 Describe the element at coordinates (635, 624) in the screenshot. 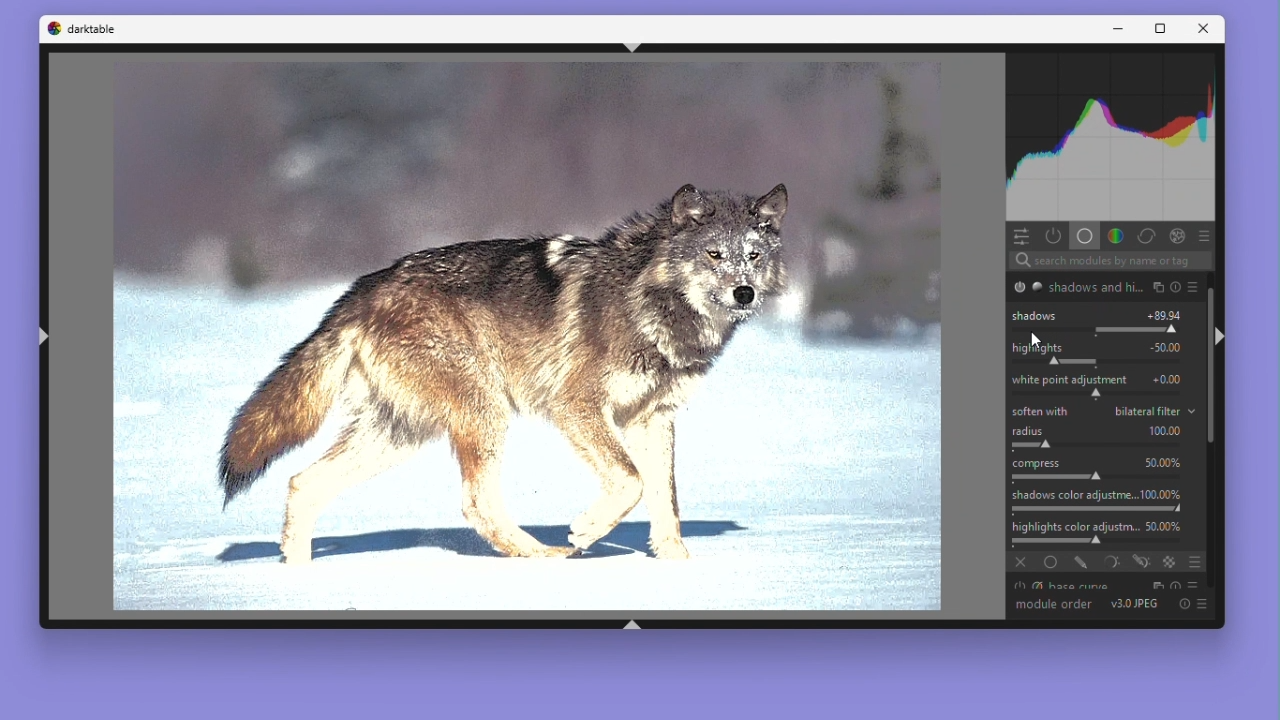

I see `shift+ctrl+b` at that location.